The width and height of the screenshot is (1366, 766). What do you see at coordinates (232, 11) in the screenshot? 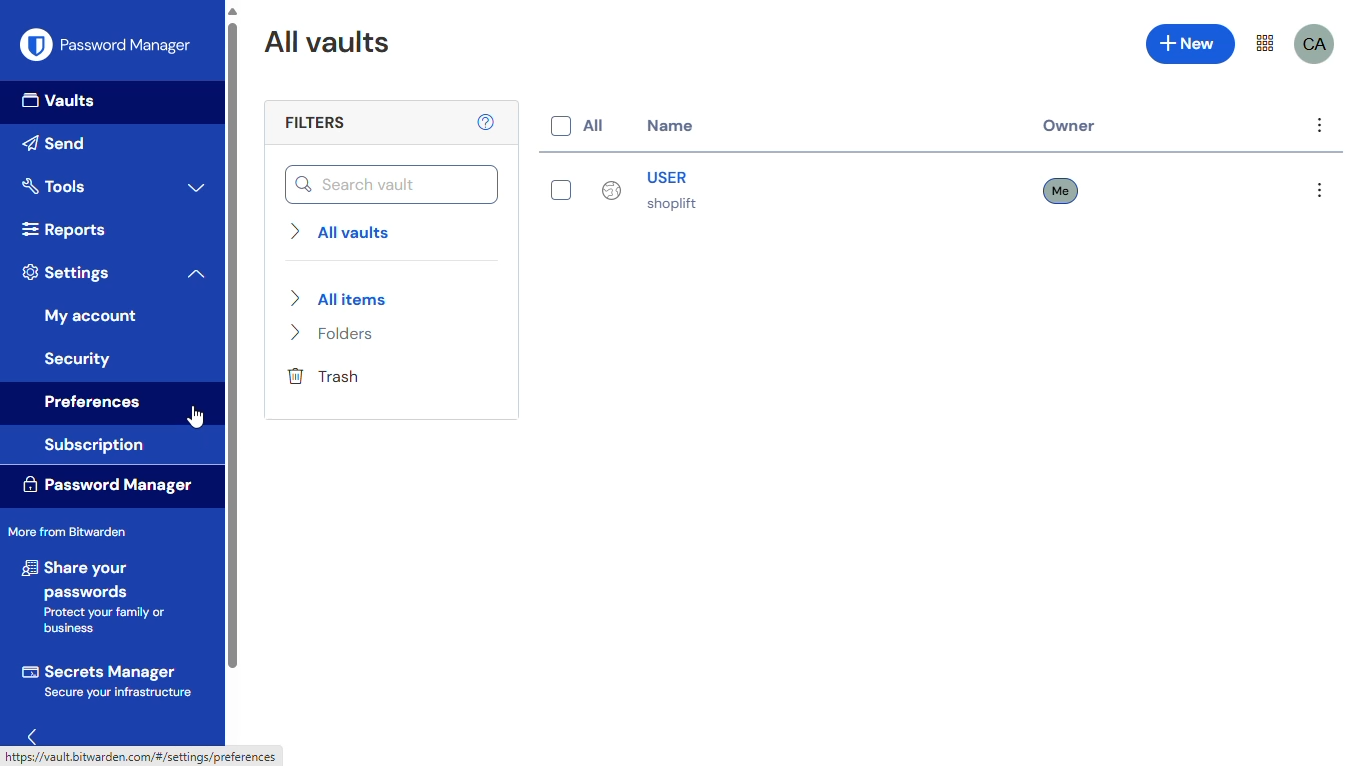
I see `scroll up` at bounding box center [232, 11].